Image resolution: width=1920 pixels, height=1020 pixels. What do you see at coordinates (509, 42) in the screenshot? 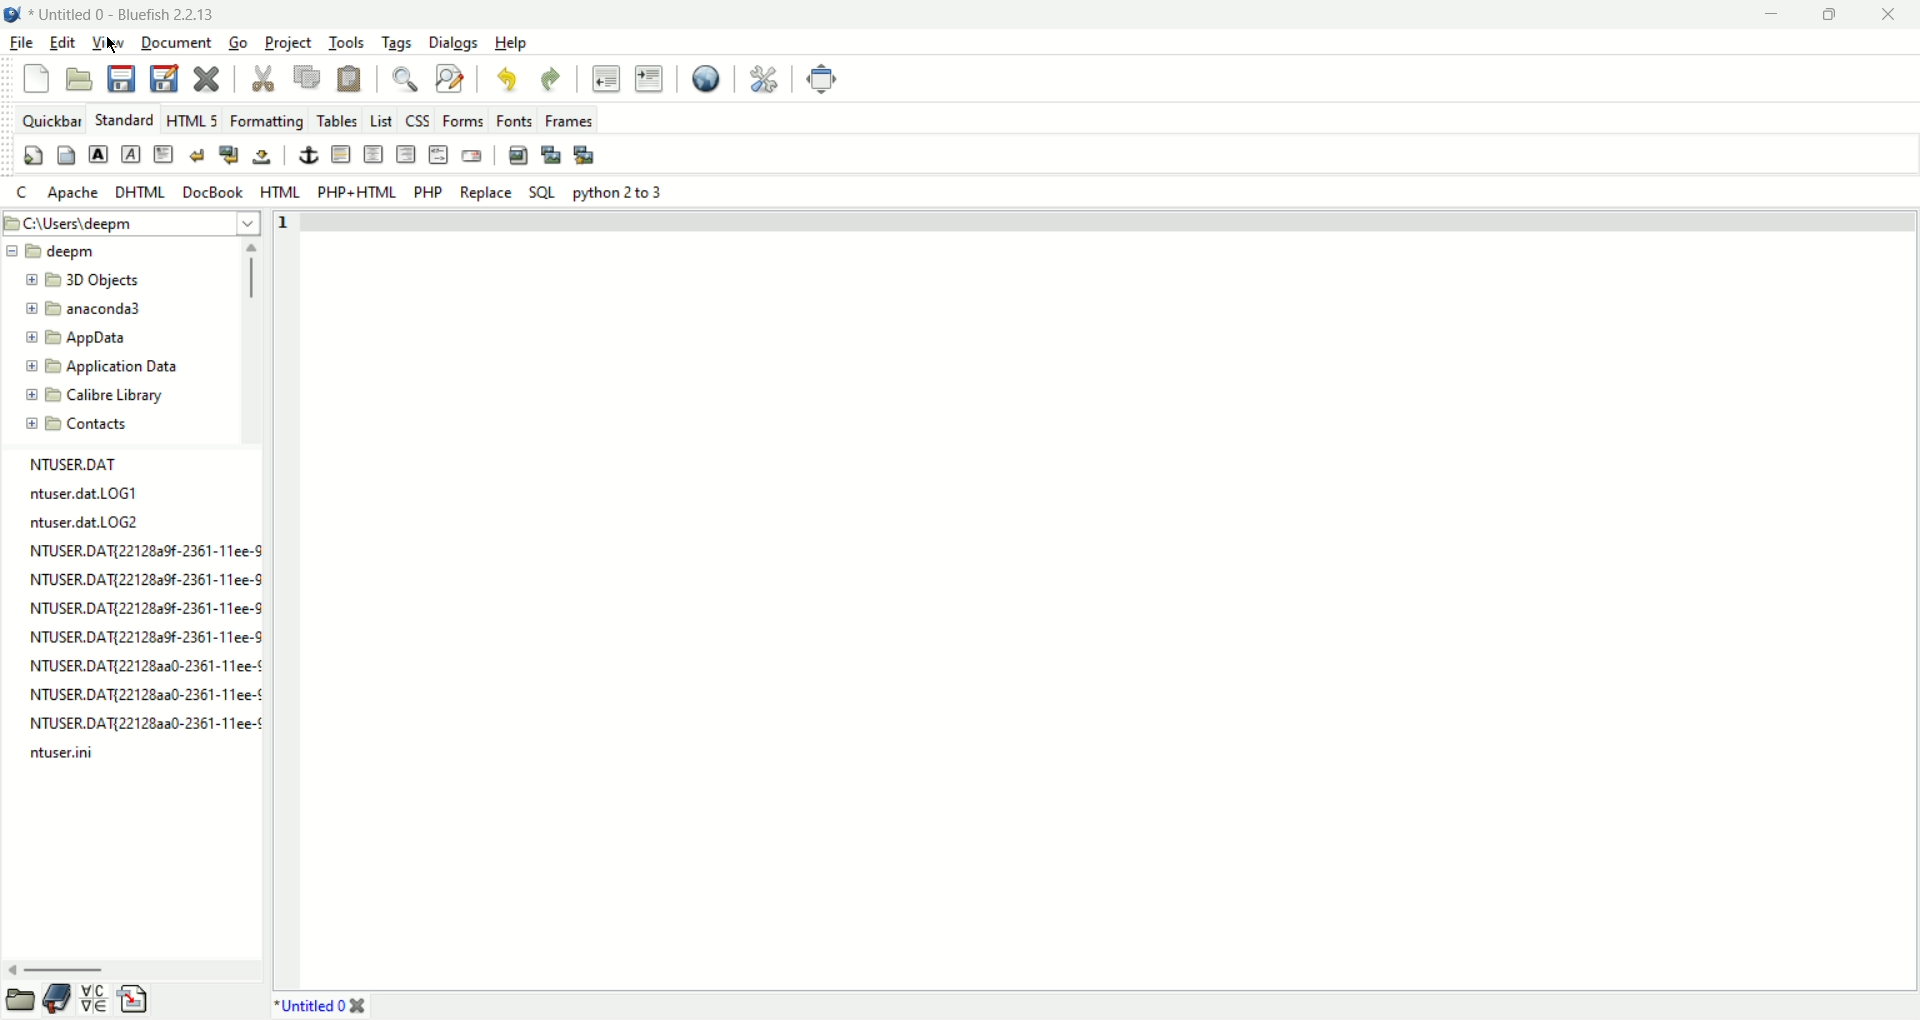
I see `help` at bounding box center [509, 42].